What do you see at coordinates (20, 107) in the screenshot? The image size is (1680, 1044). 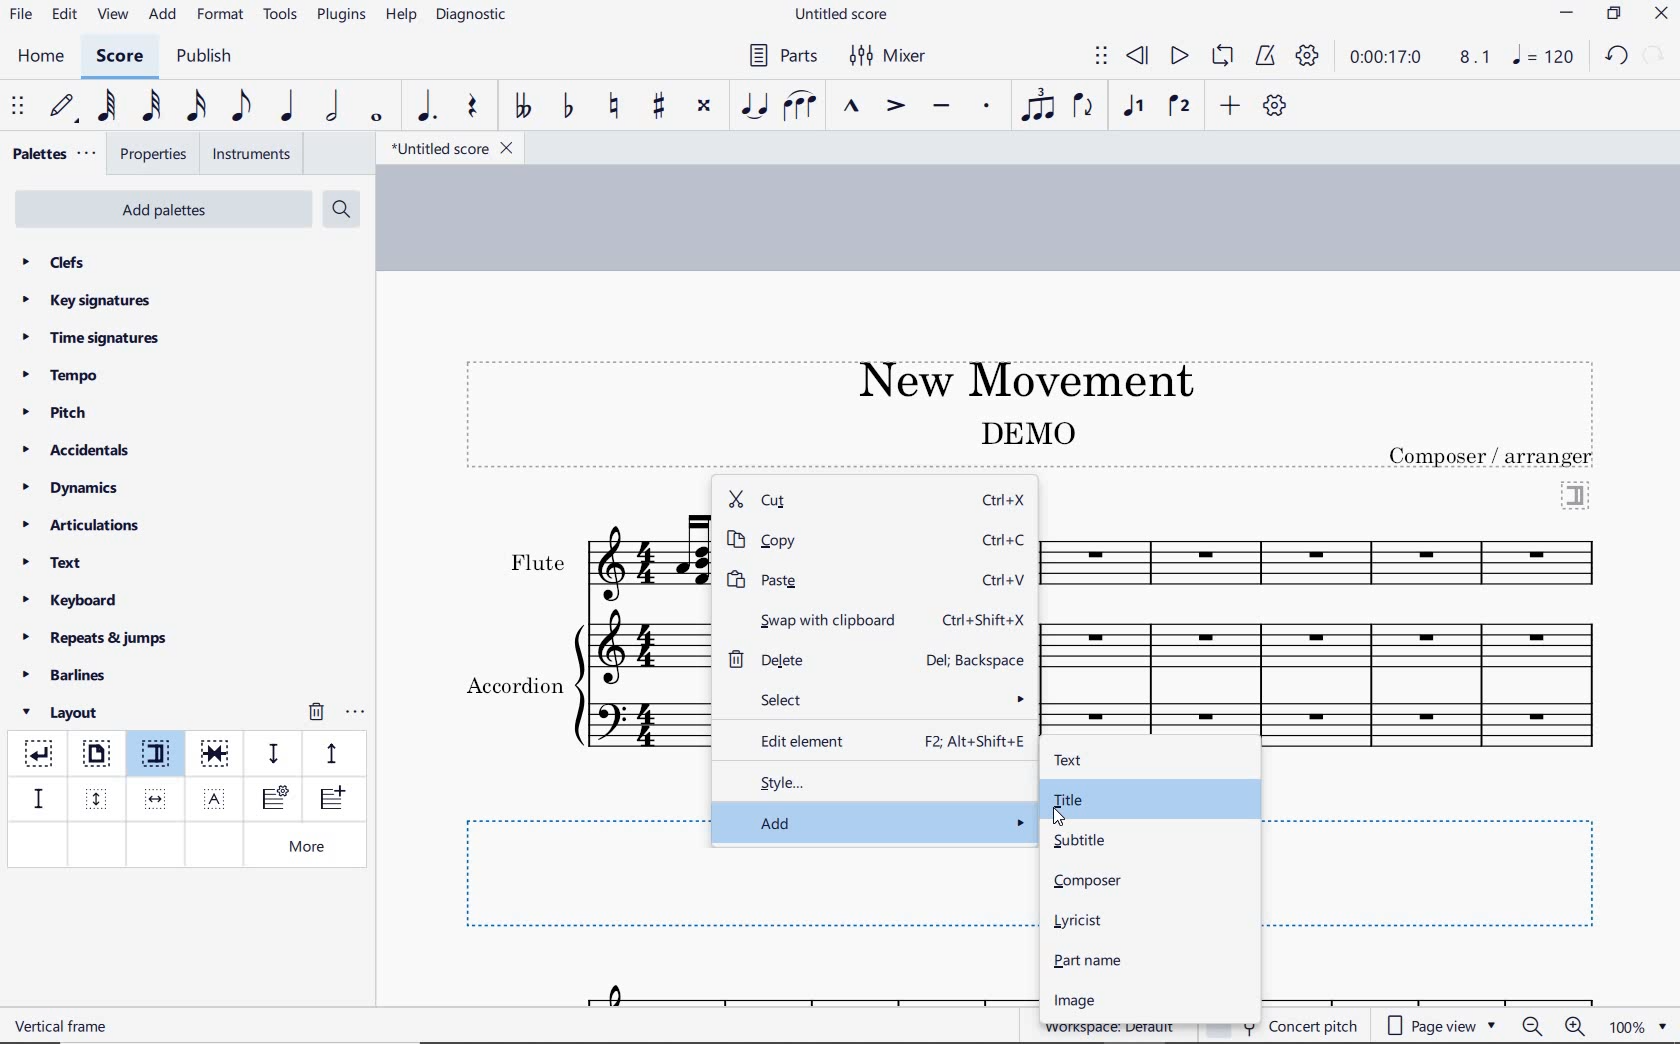 I see `select to move` at bounding box center [20, 107].